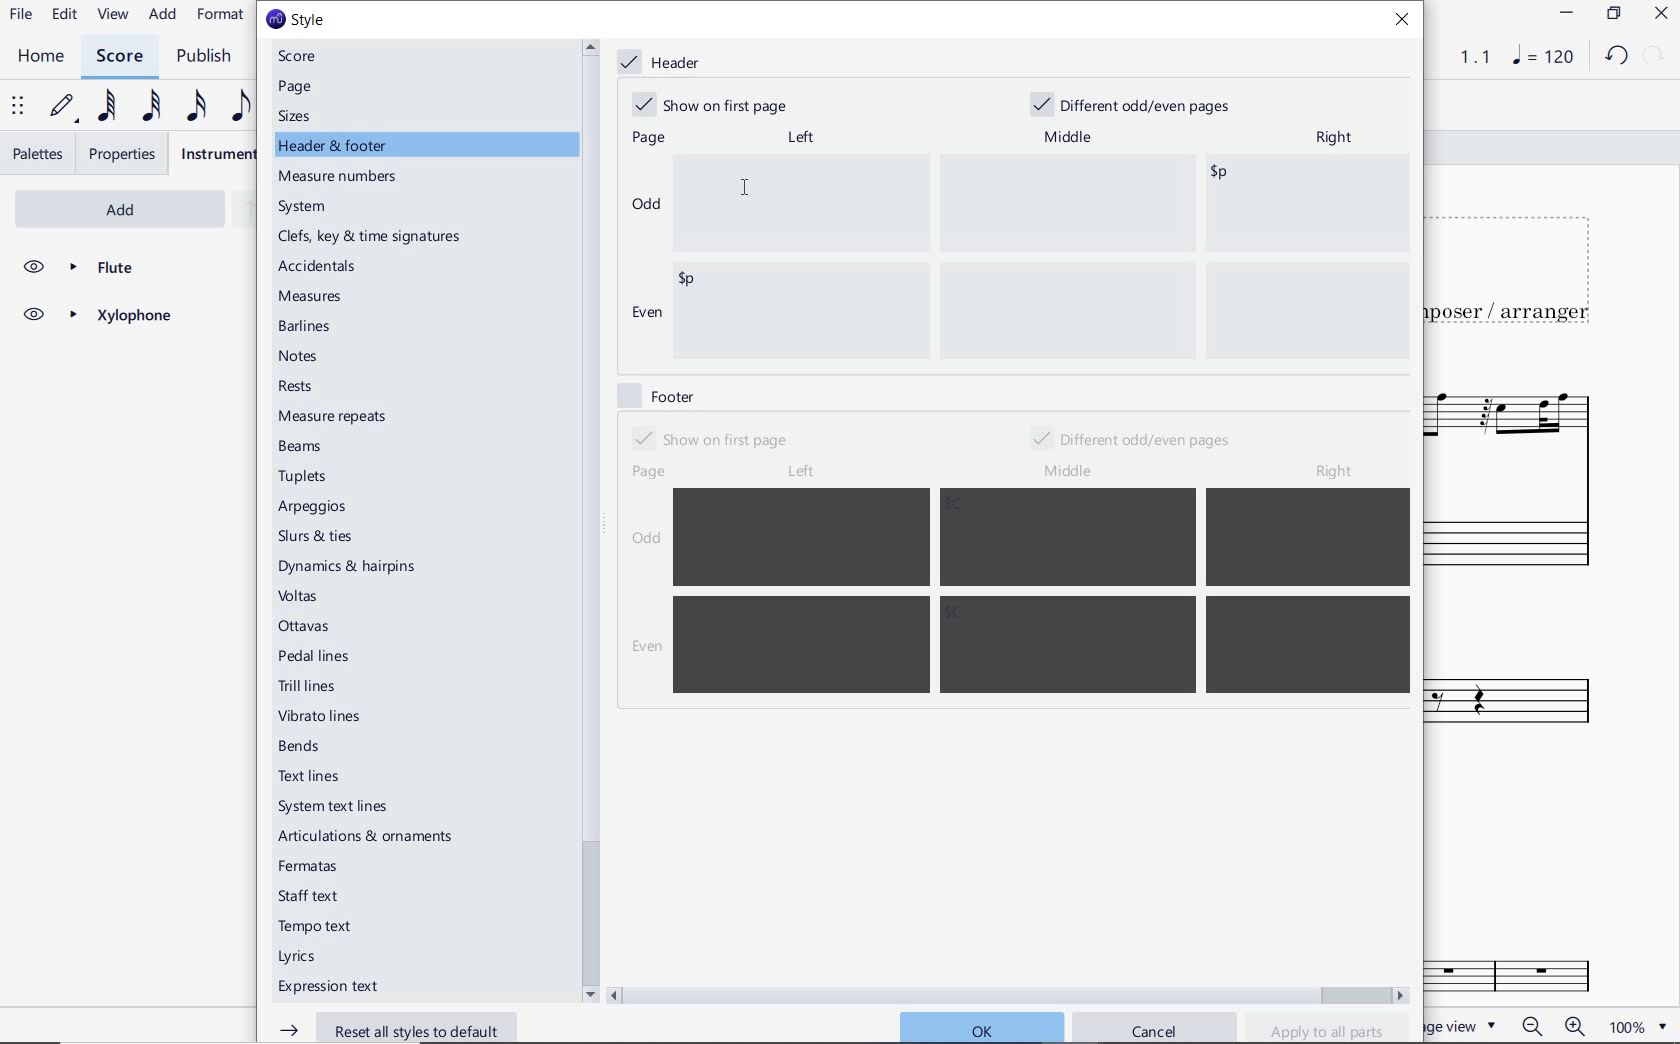 This screenshot has width=1680, height=1044. Describe the element at coordinates (325, 717) in the screenshot. I see `vibrato lines` at that location.